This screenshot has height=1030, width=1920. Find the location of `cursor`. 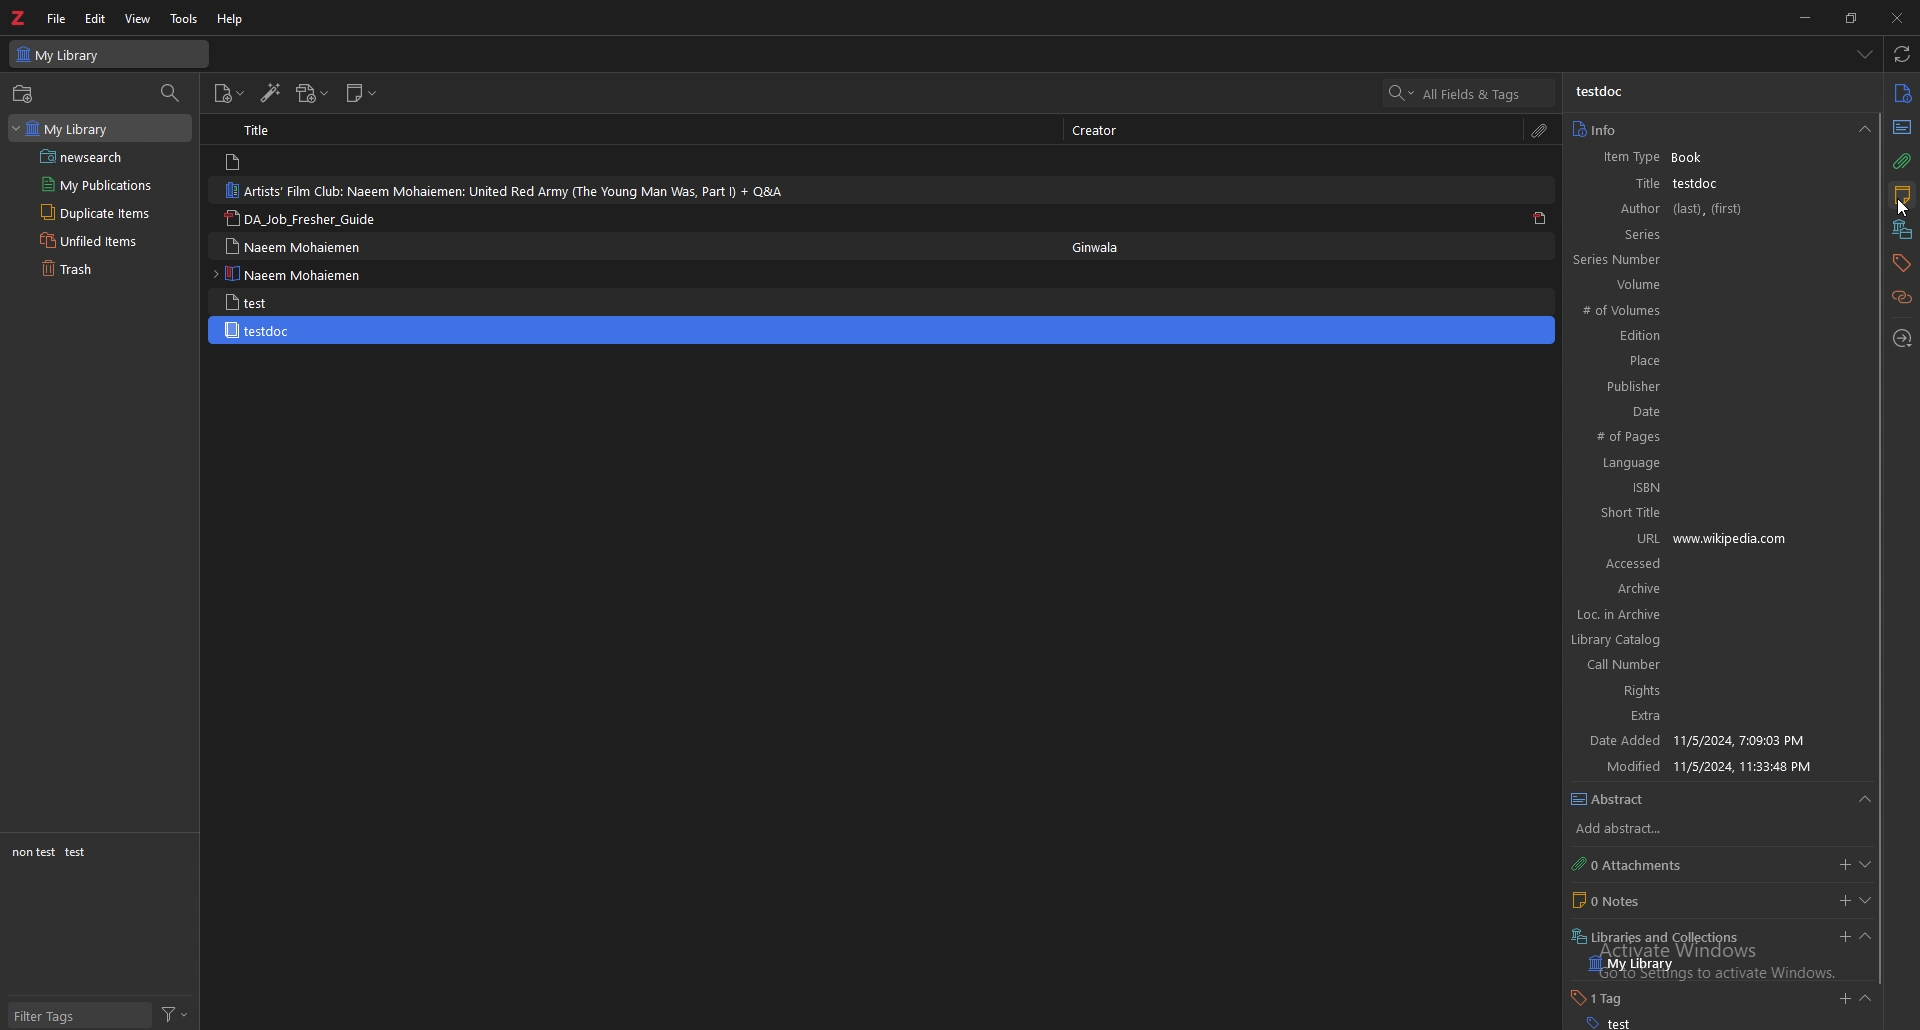

cursor is located at coordinates (1901, 207).